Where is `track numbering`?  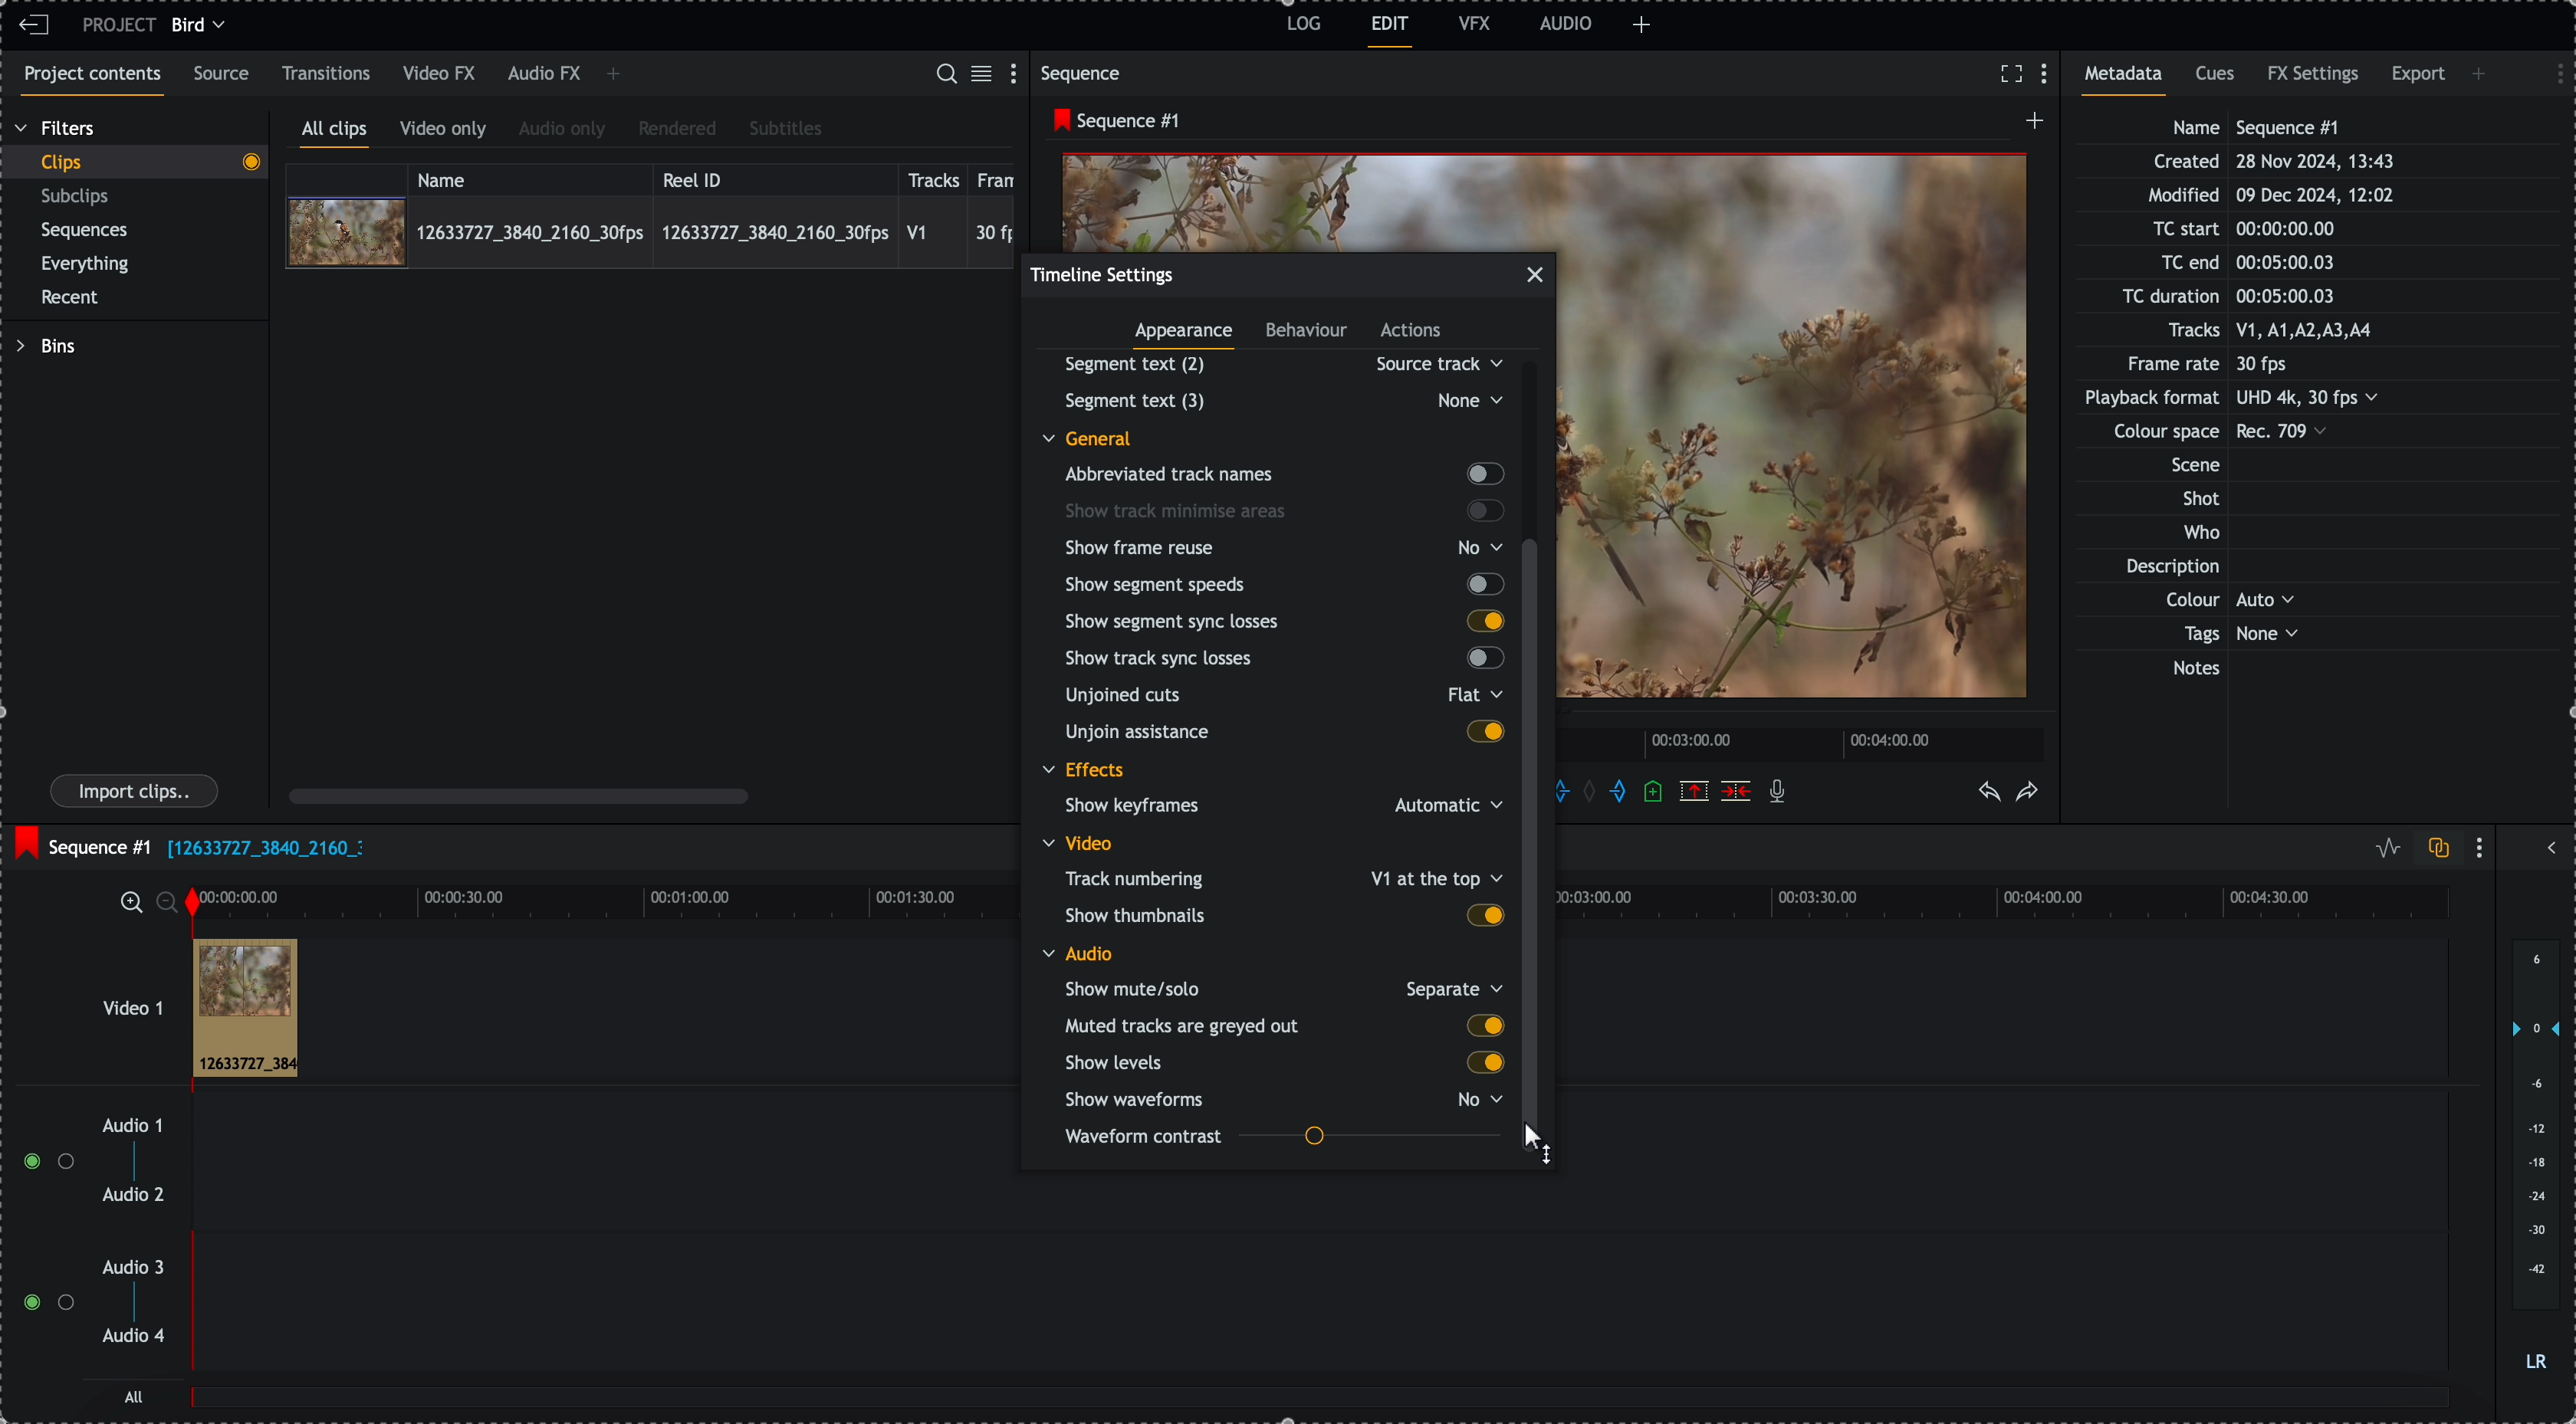 track numbering is located at coordinates (1281, 877).